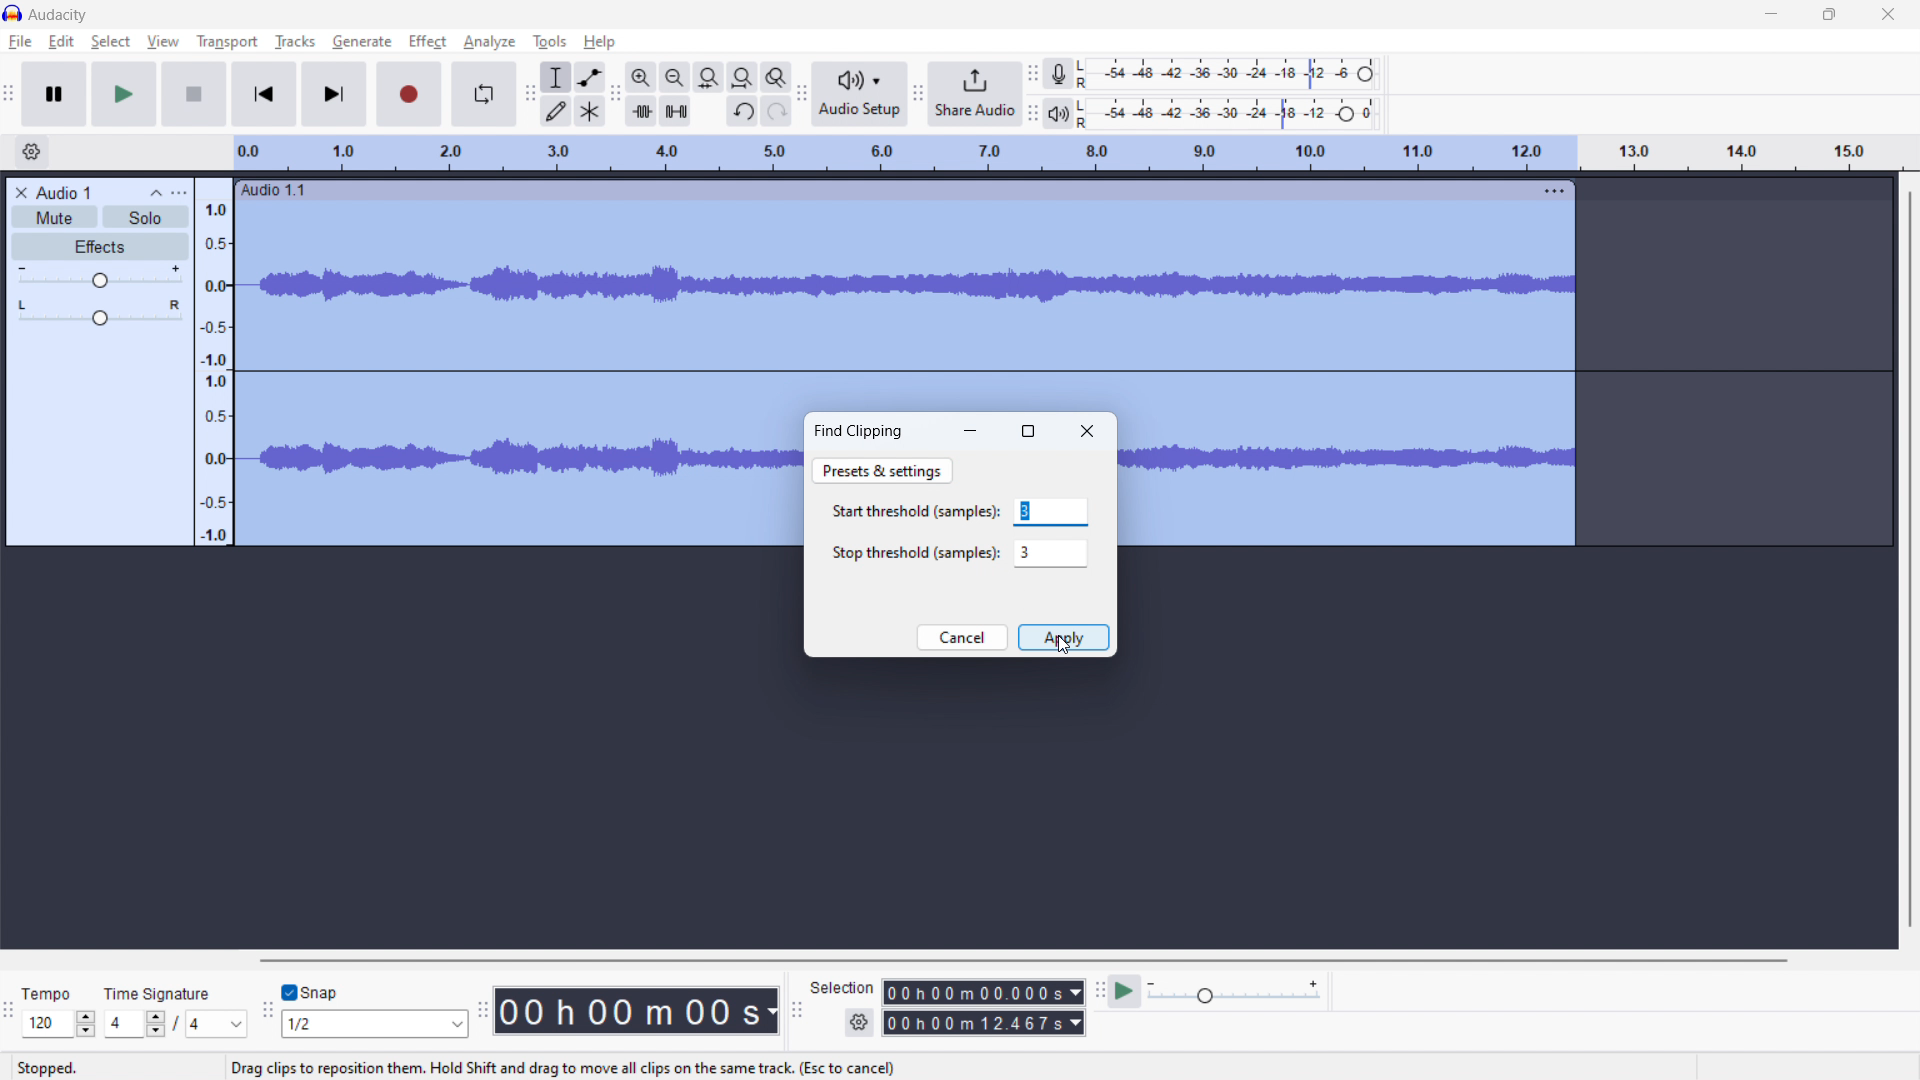  Describe the element at coordinates (179, 193) in the screenshot. I see `options` at that location.